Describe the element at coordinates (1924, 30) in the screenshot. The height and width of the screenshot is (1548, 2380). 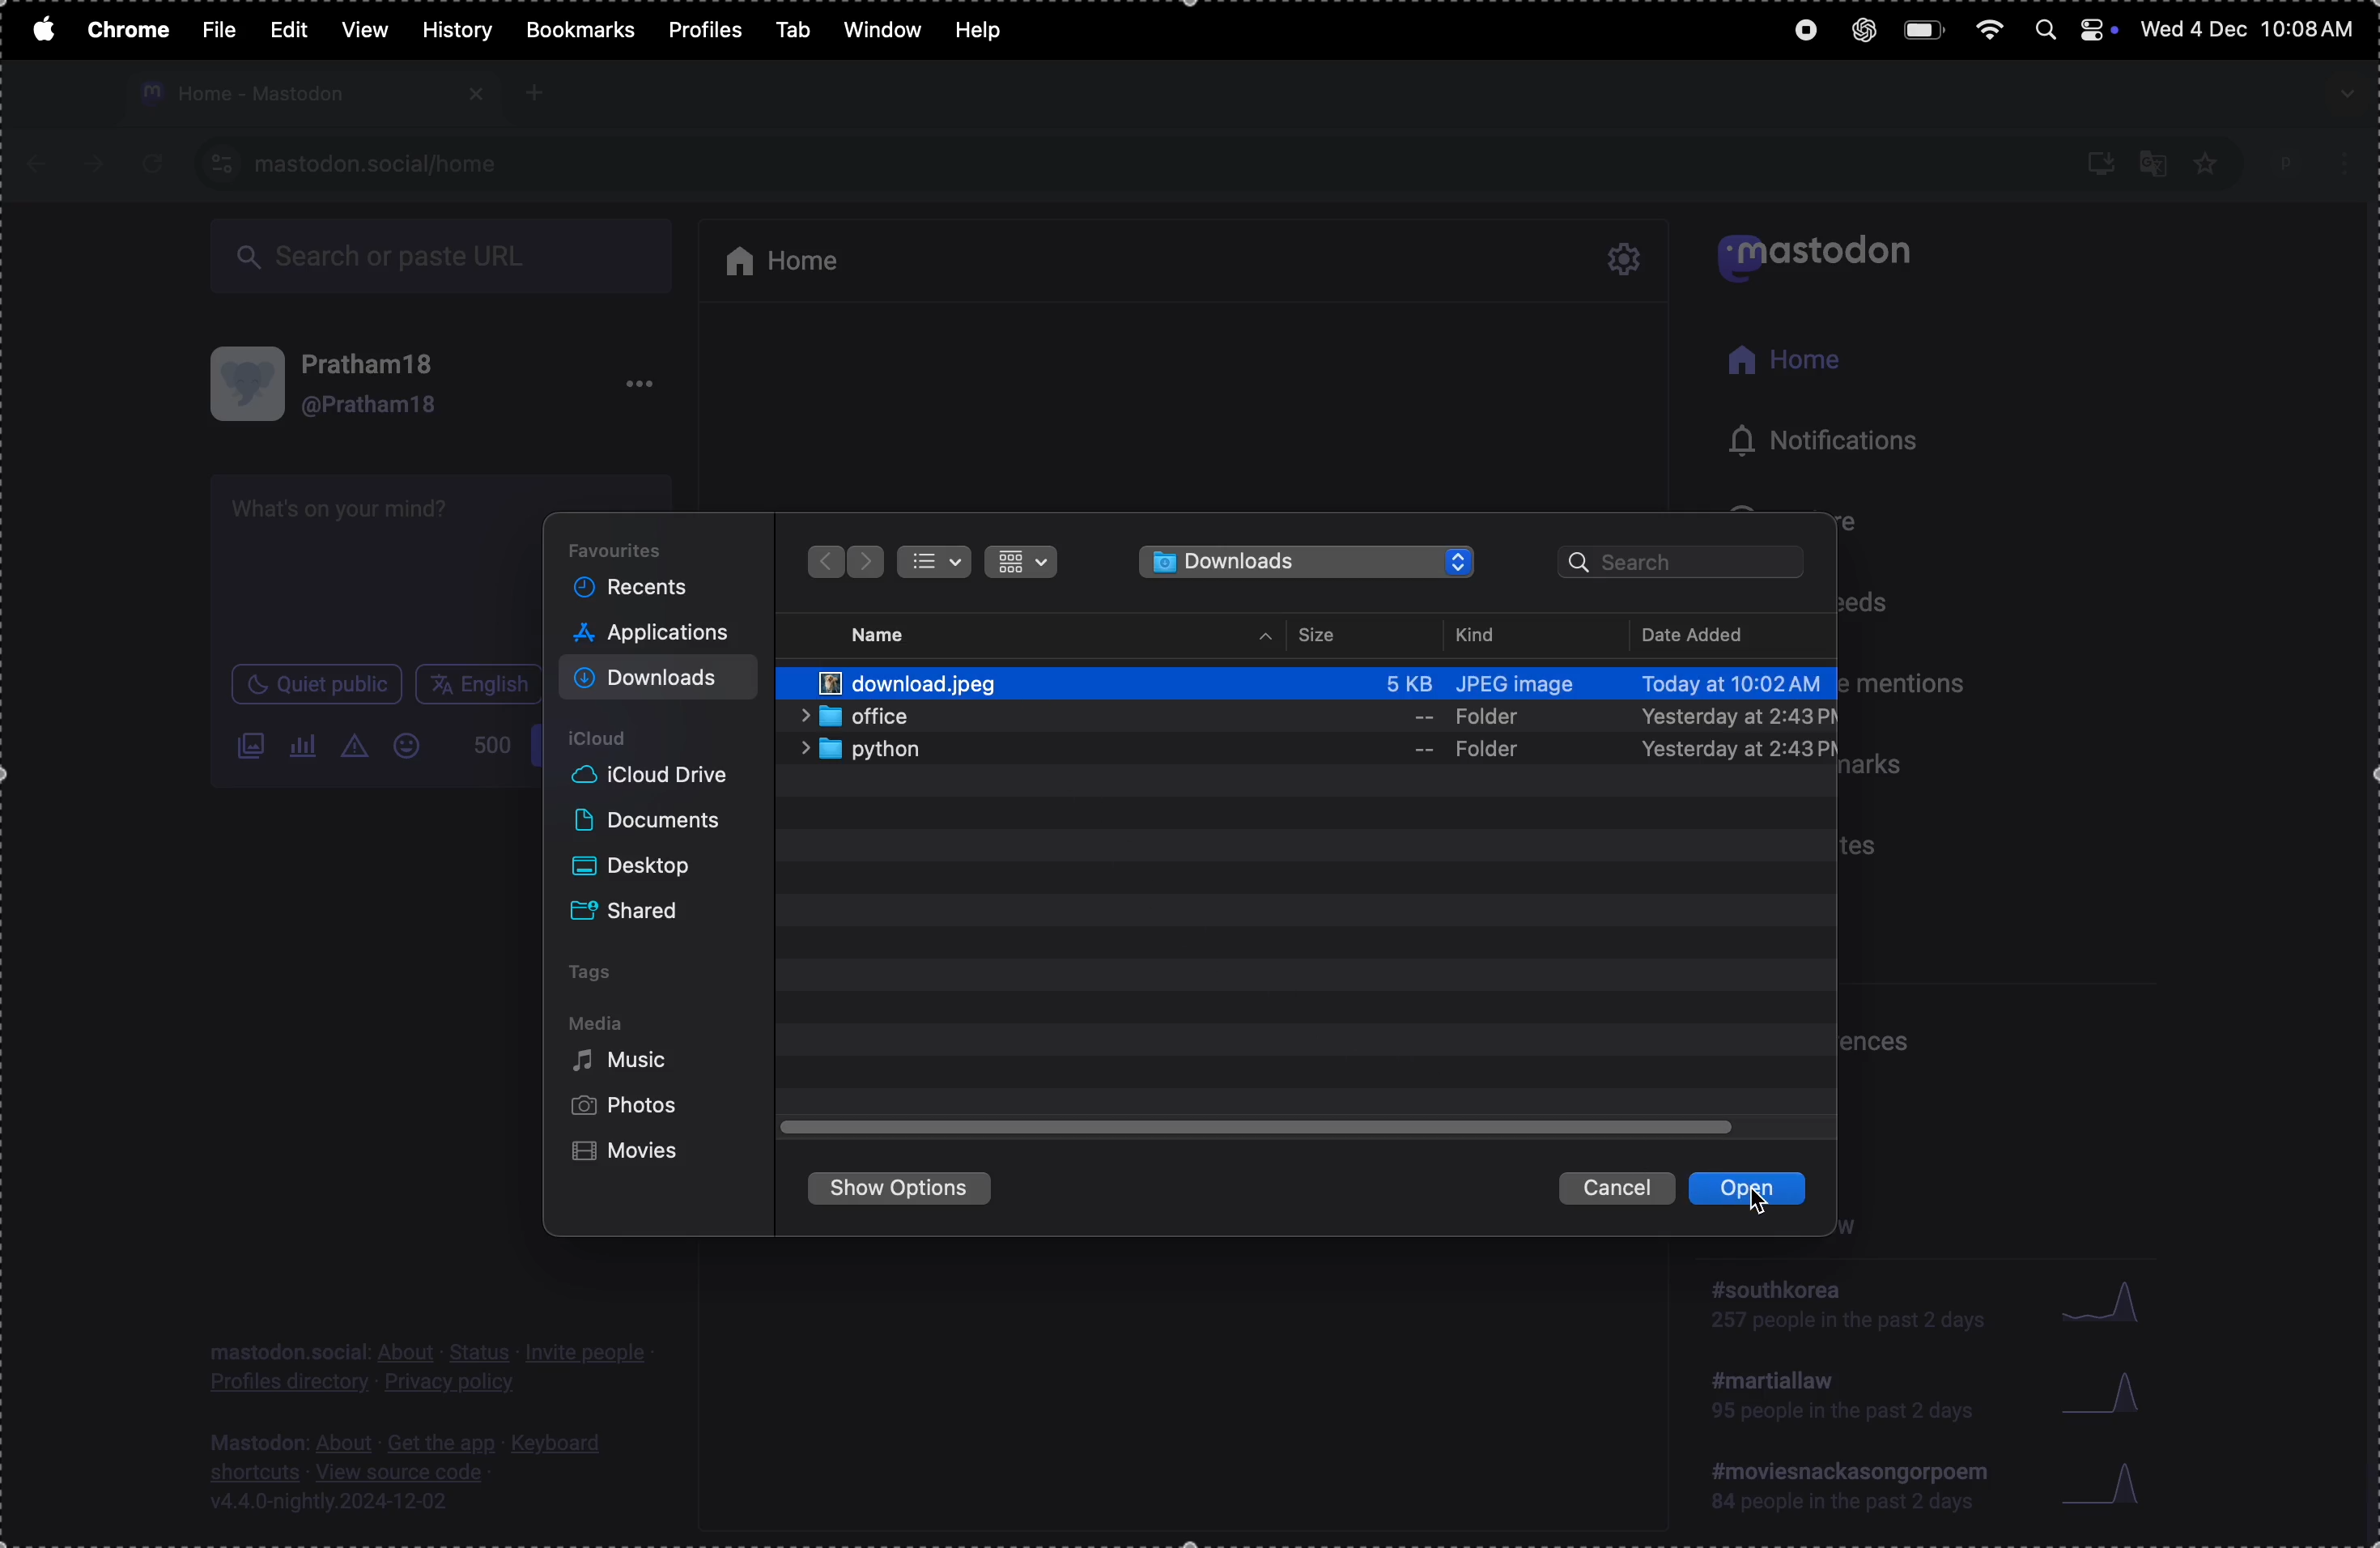
I see `battery` at that location.